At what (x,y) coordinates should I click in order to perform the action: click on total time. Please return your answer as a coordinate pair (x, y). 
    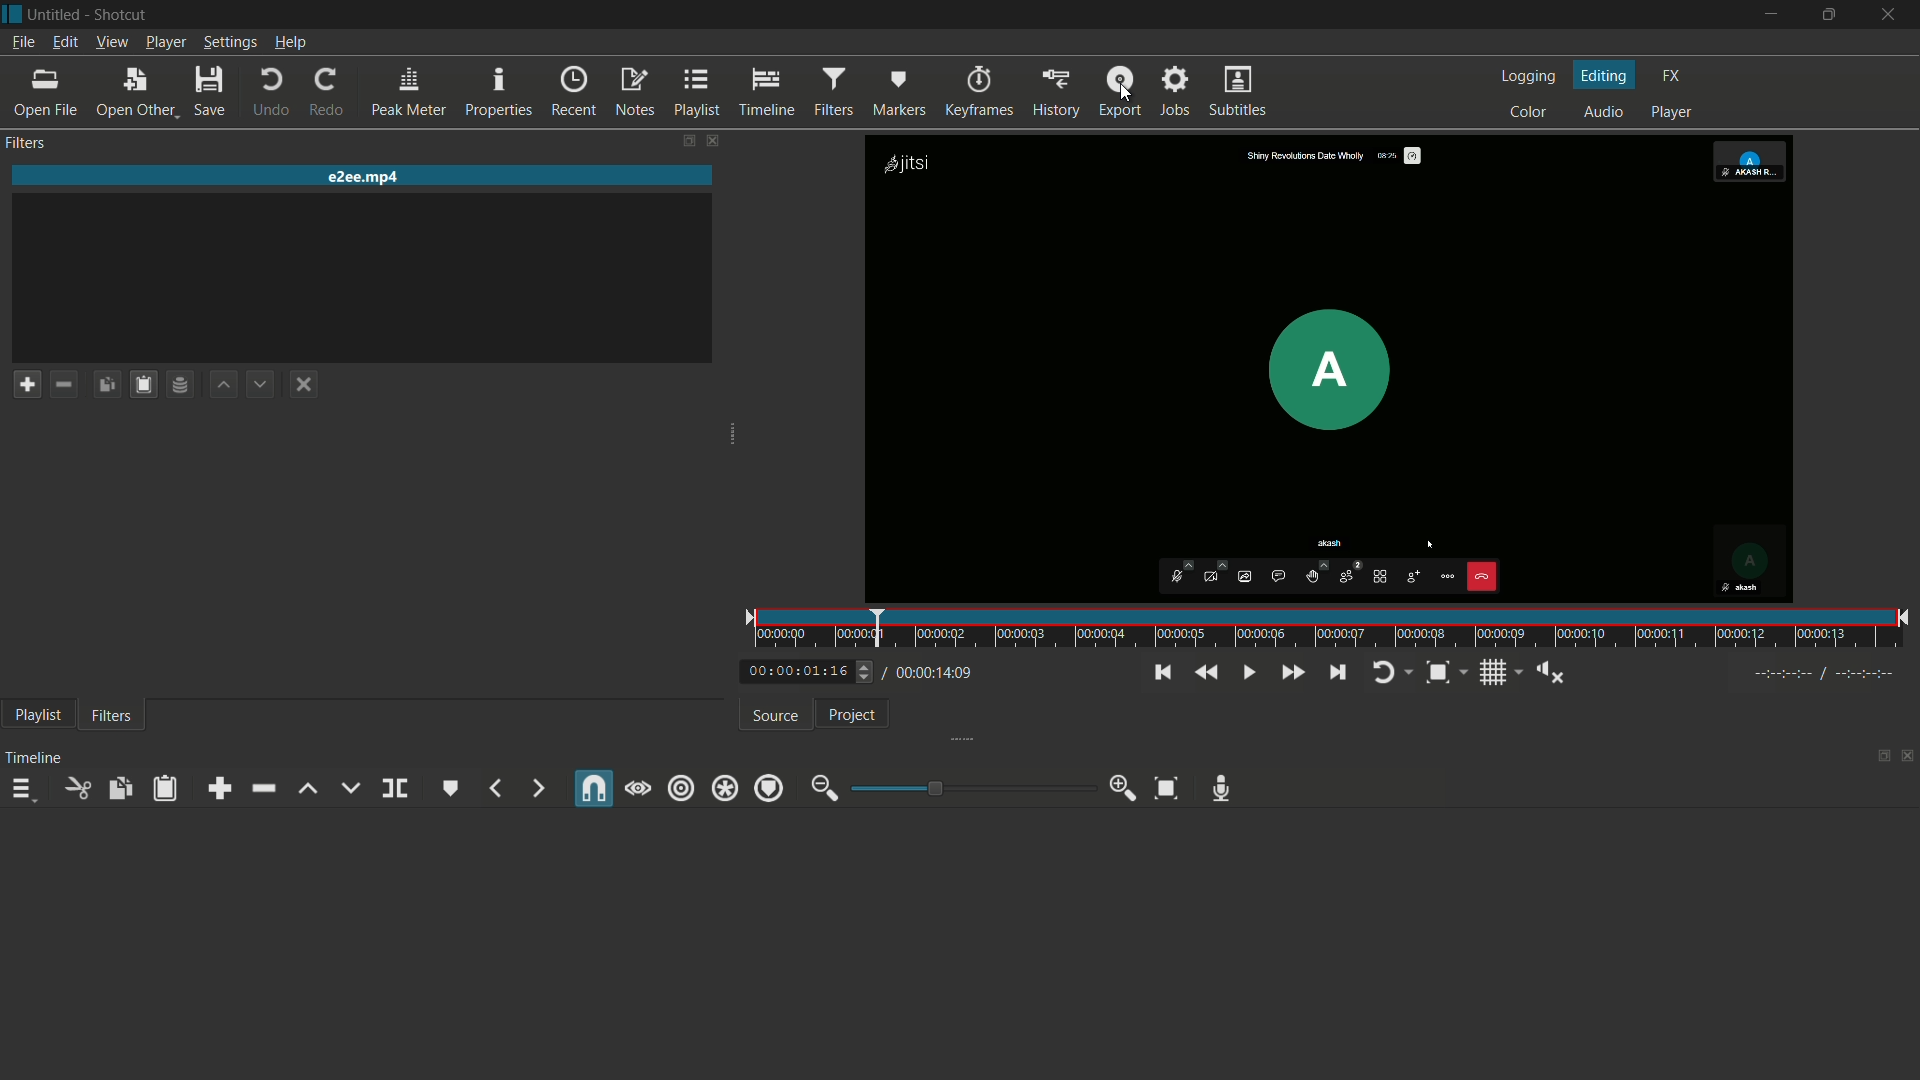
    Looking at the image, I should click on (937, 673).